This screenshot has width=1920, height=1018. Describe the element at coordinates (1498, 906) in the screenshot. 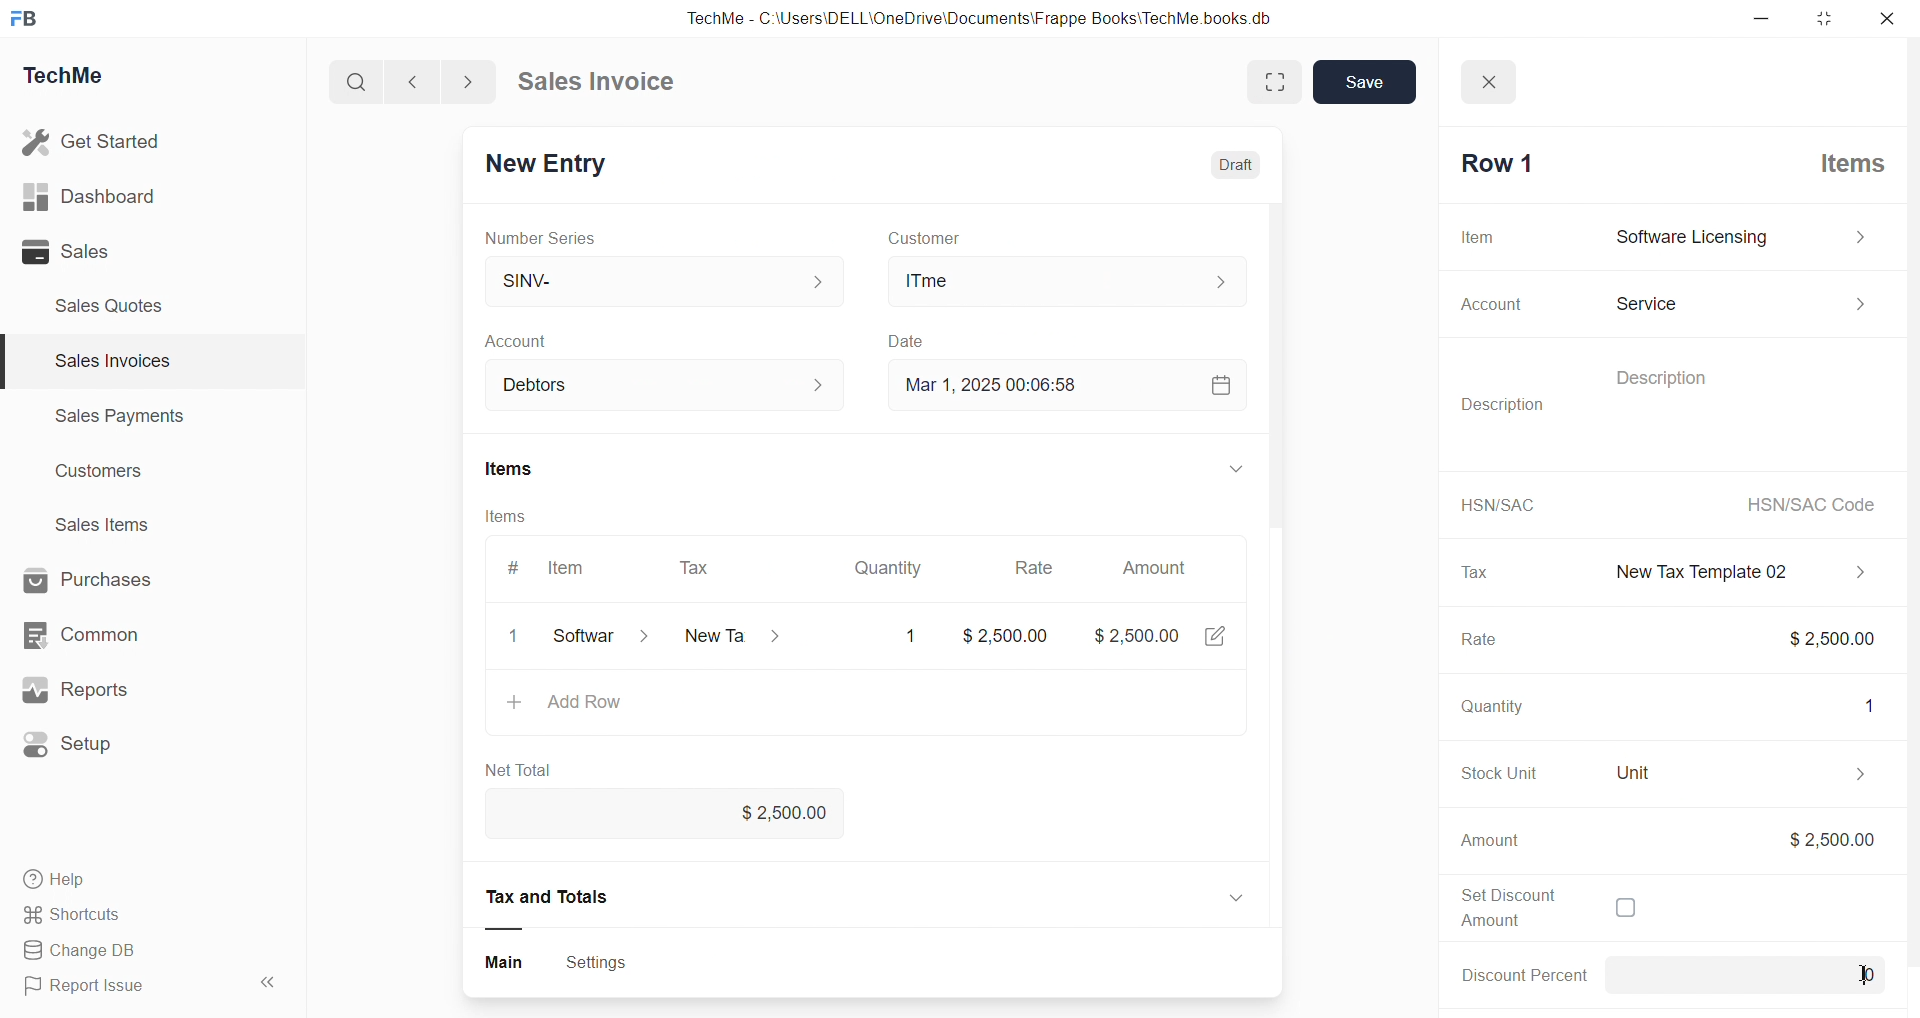

I see `Set Discount
Amount` at that location.